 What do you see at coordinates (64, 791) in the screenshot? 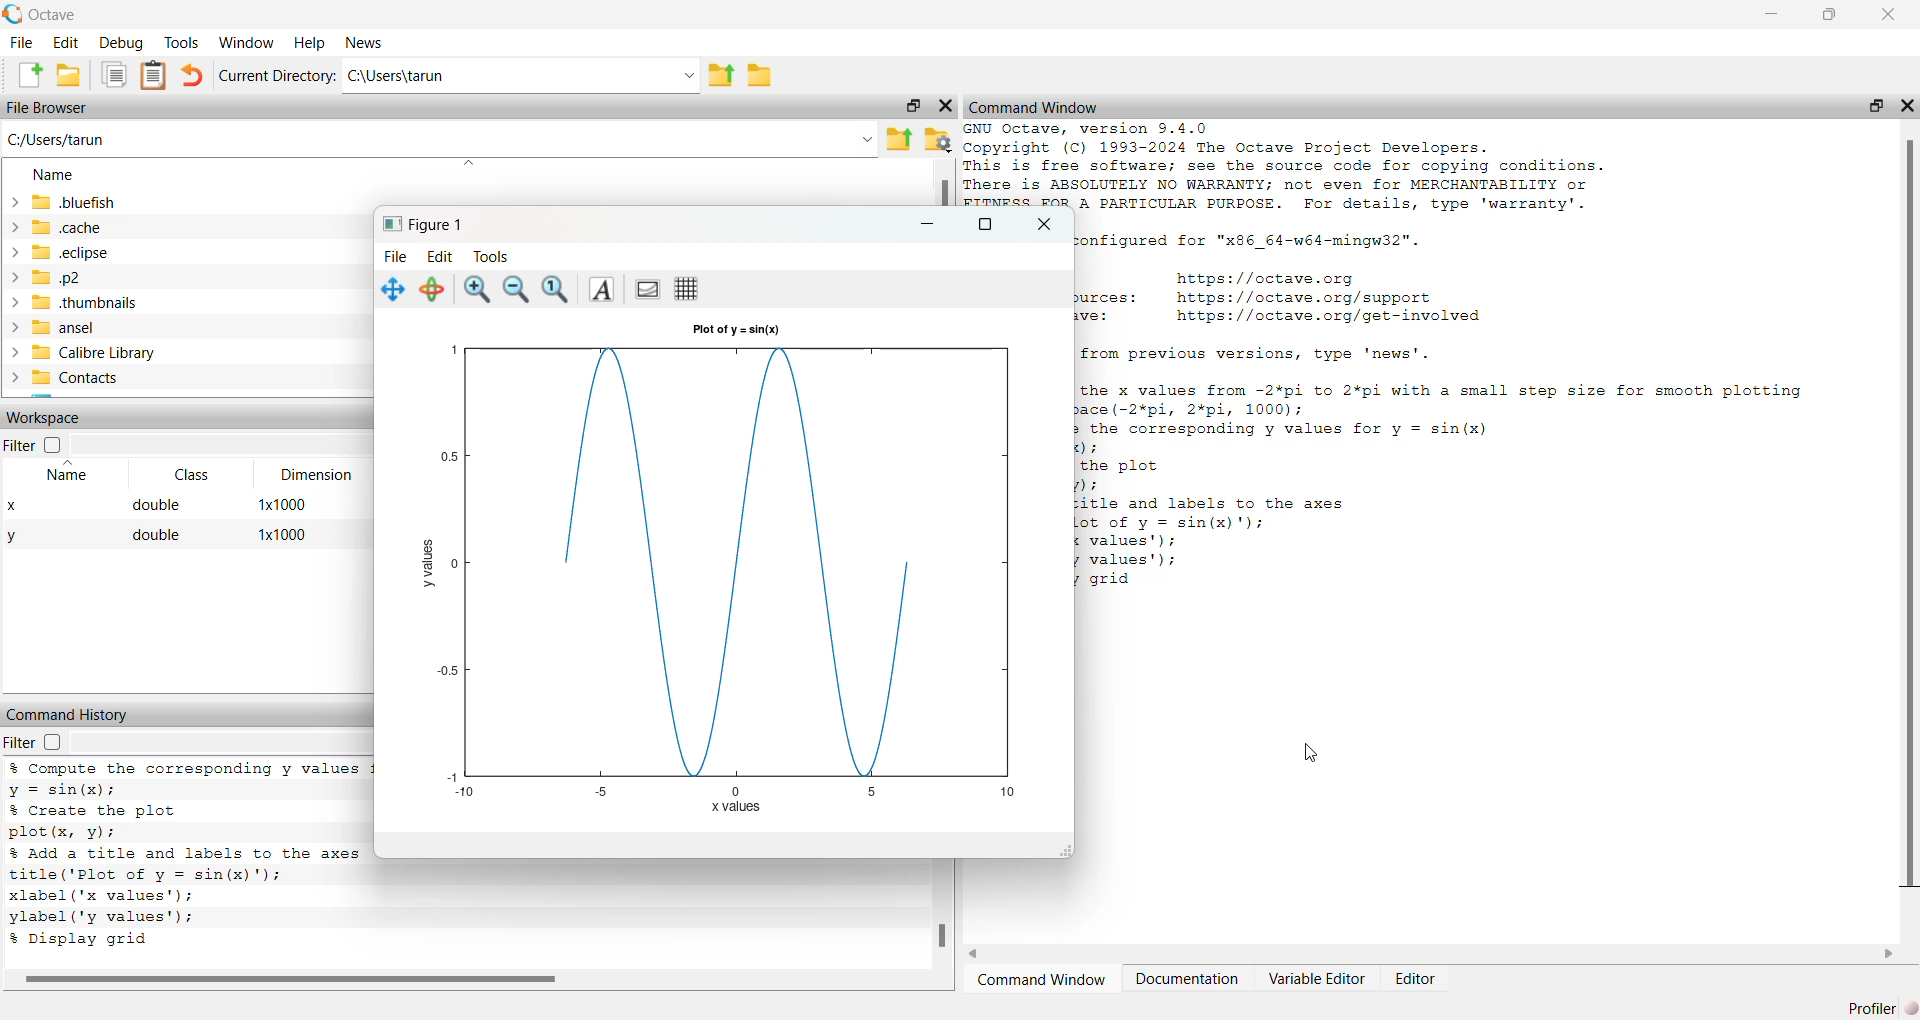
I see `y = sin(x);` at bounding box center [64, 791].